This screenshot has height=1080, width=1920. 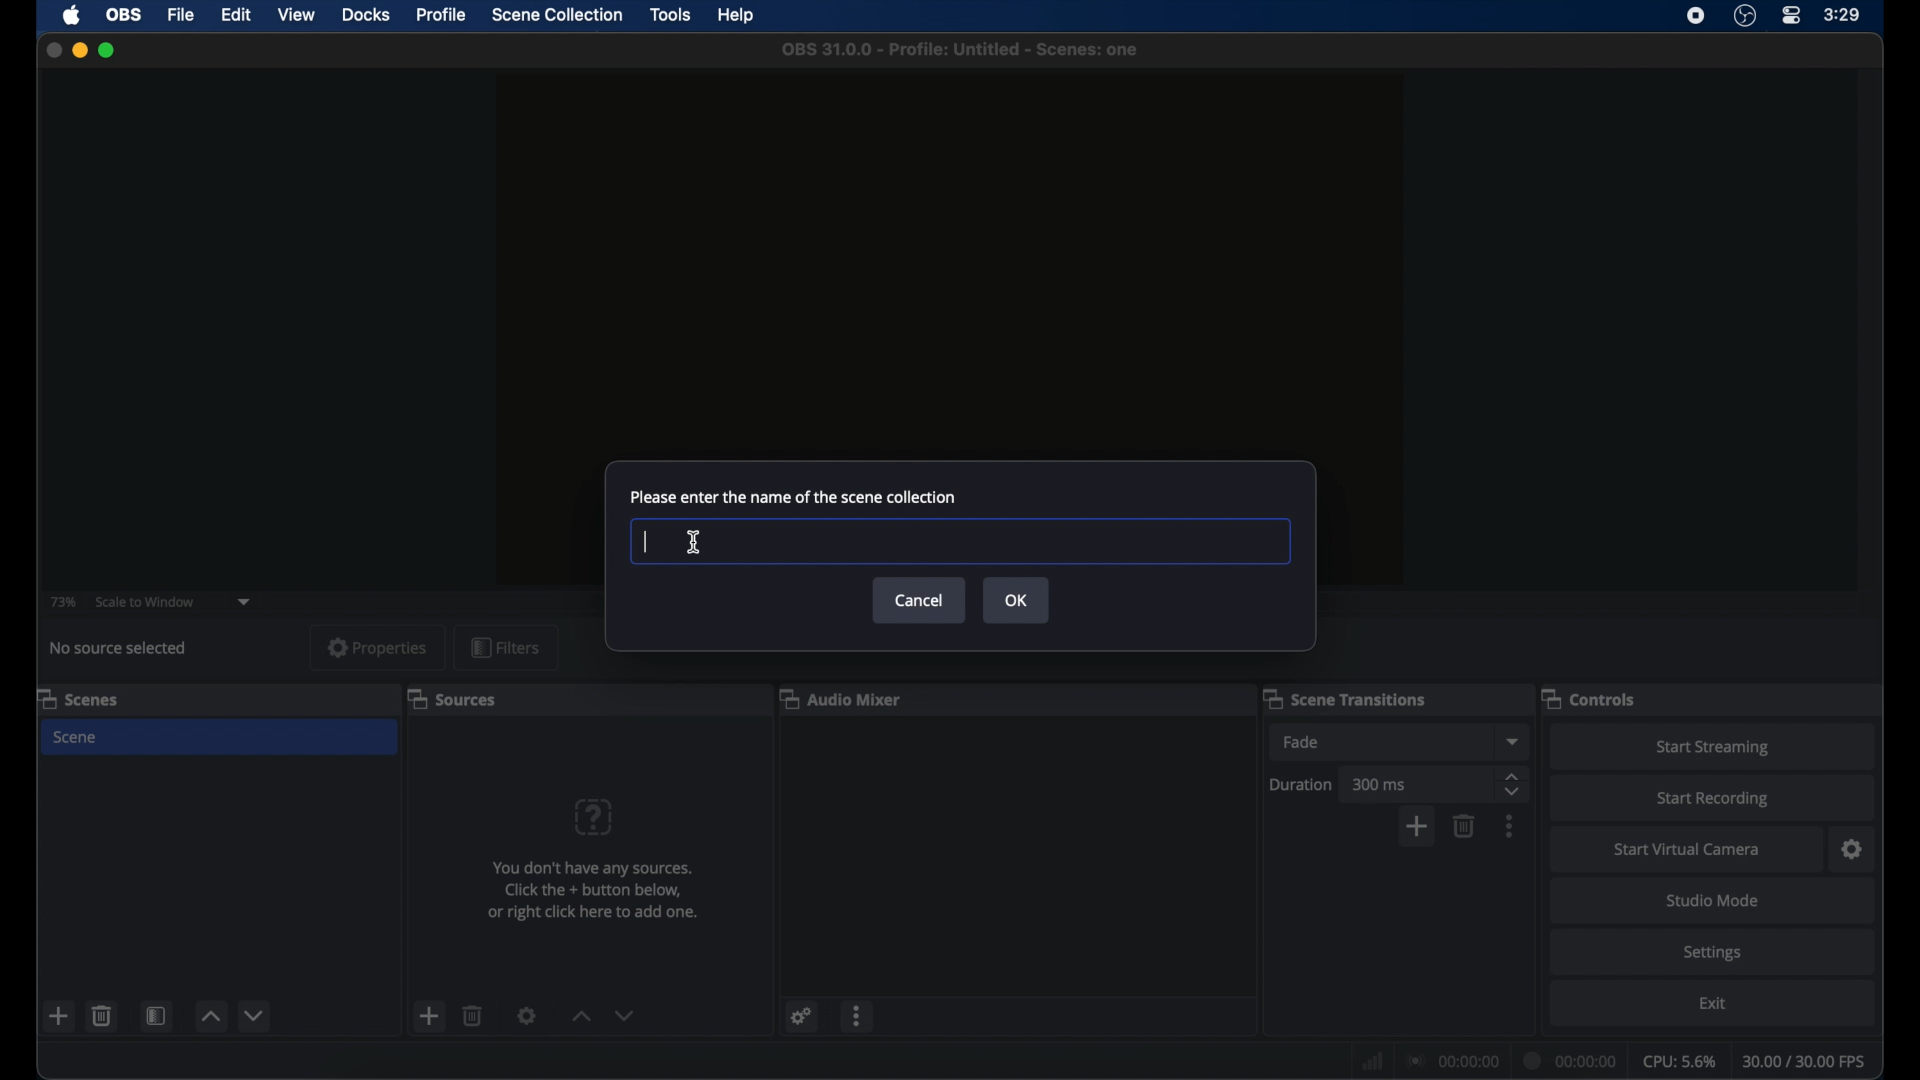 What do you see at coordinates (738, 16) in the screenshot?
I see `help` at bounding box center [738, 16].